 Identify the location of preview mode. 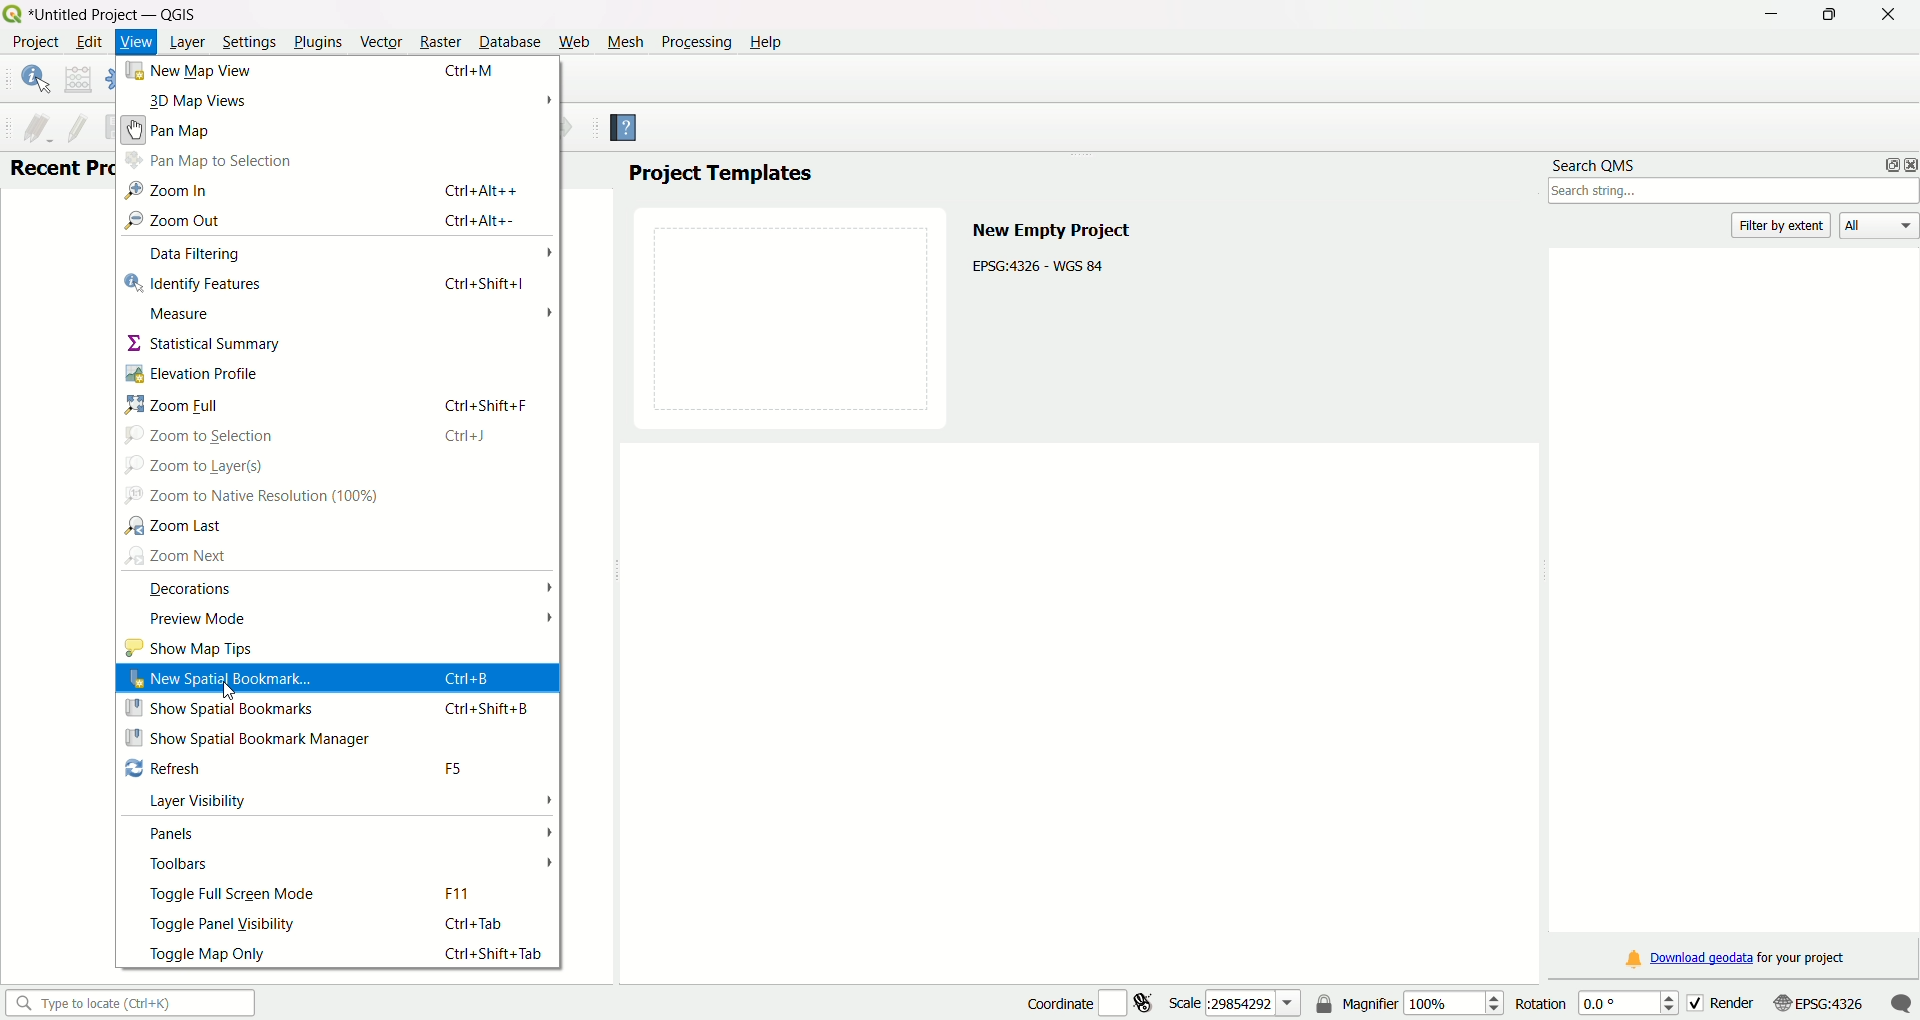
(198, 617).